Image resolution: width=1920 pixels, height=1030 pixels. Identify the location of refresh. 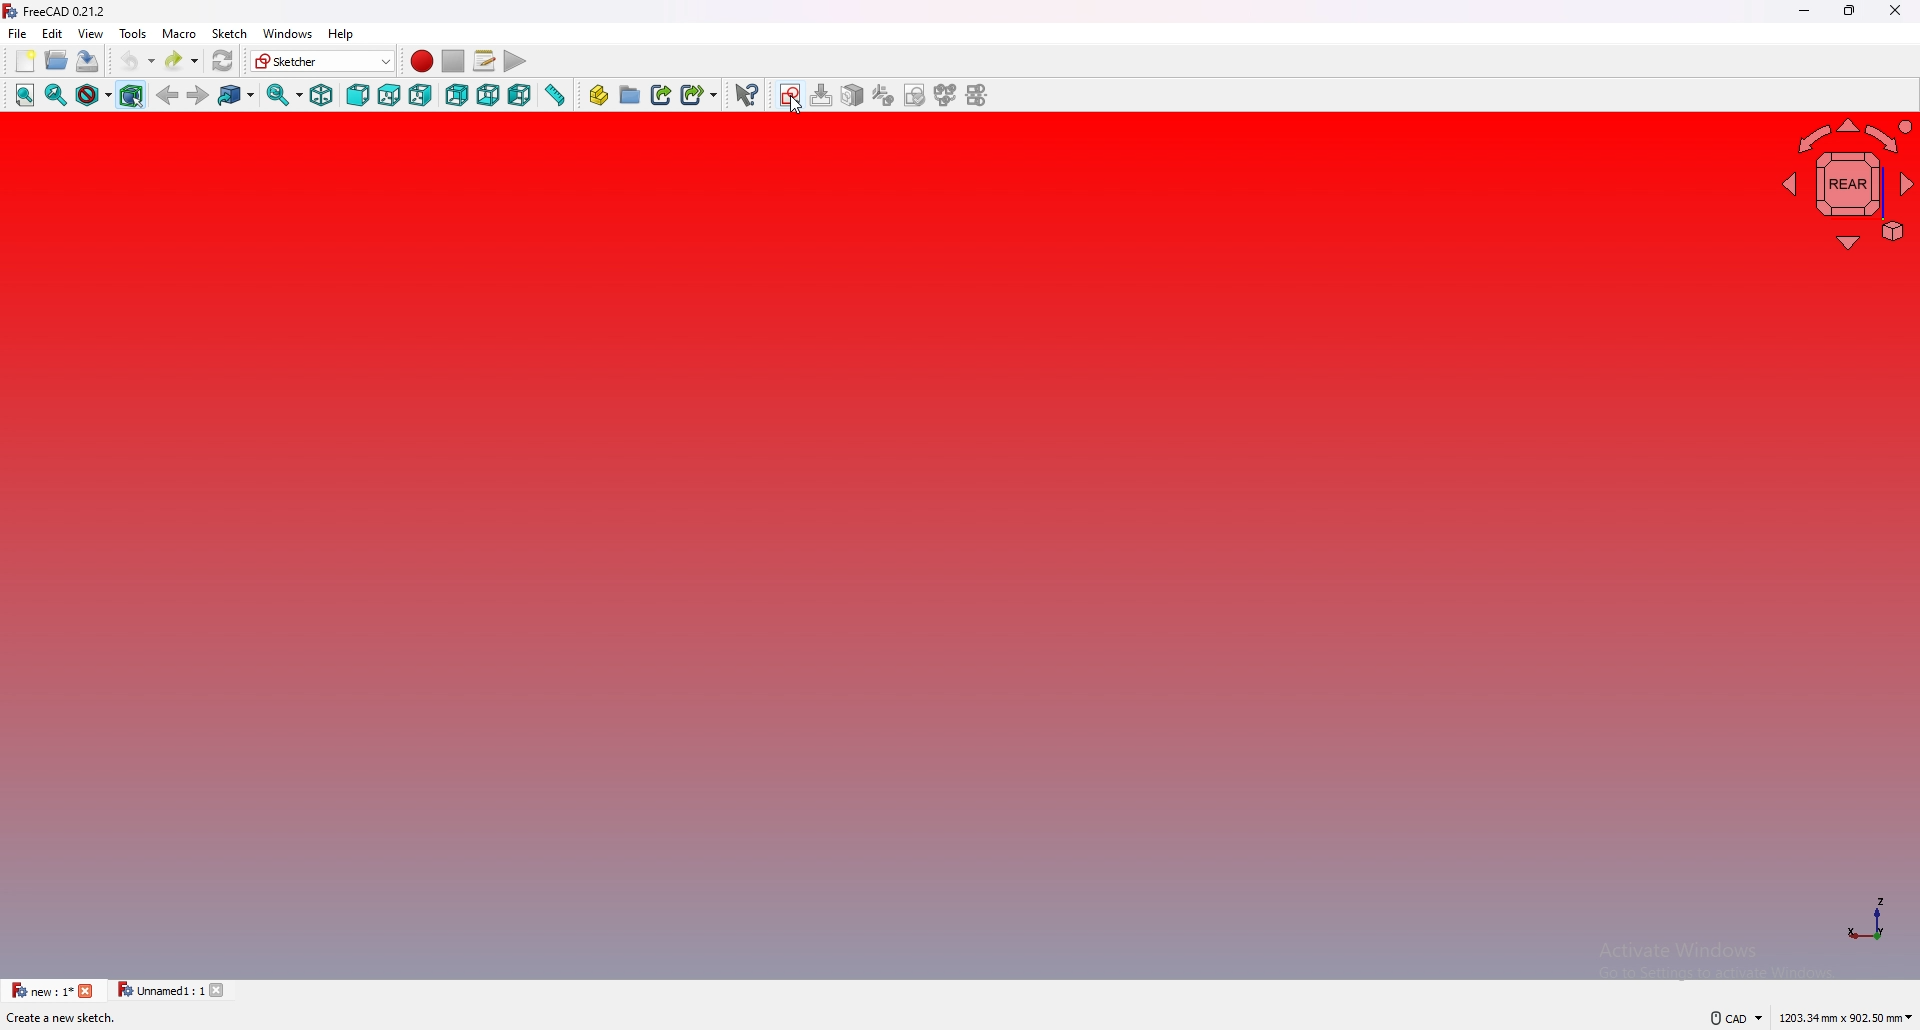
(224, 61).